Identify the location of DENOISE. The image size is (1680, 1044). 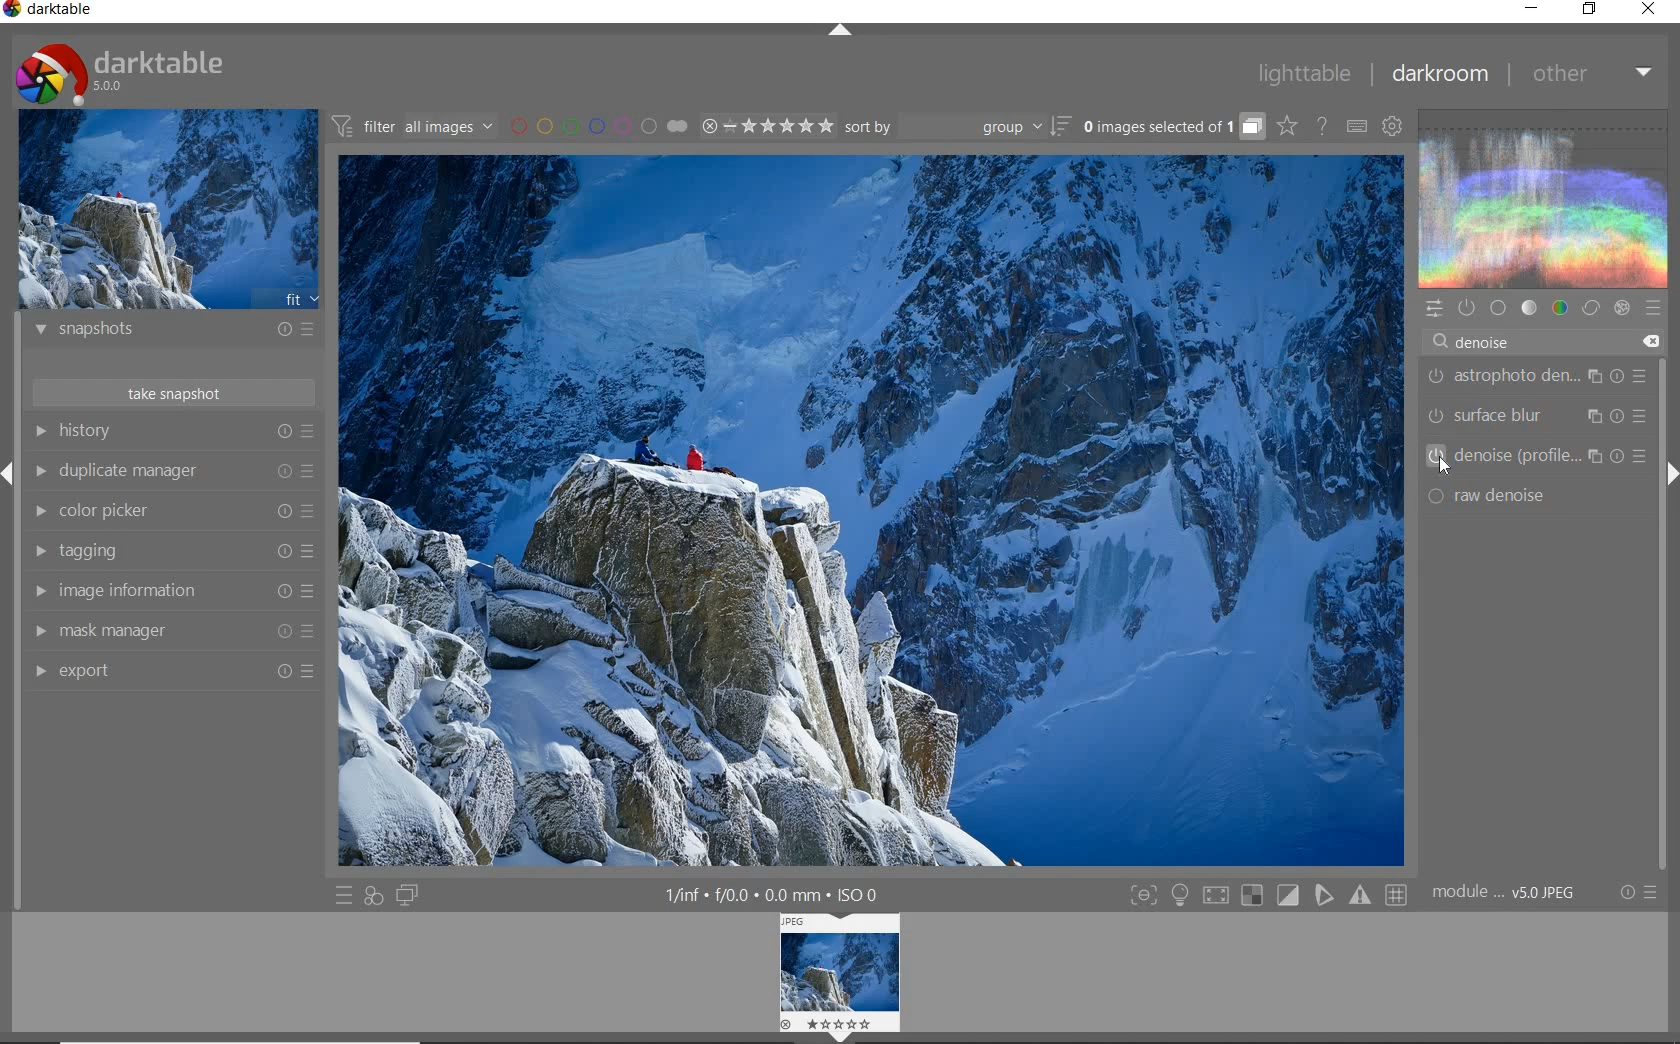
(1478, 343).